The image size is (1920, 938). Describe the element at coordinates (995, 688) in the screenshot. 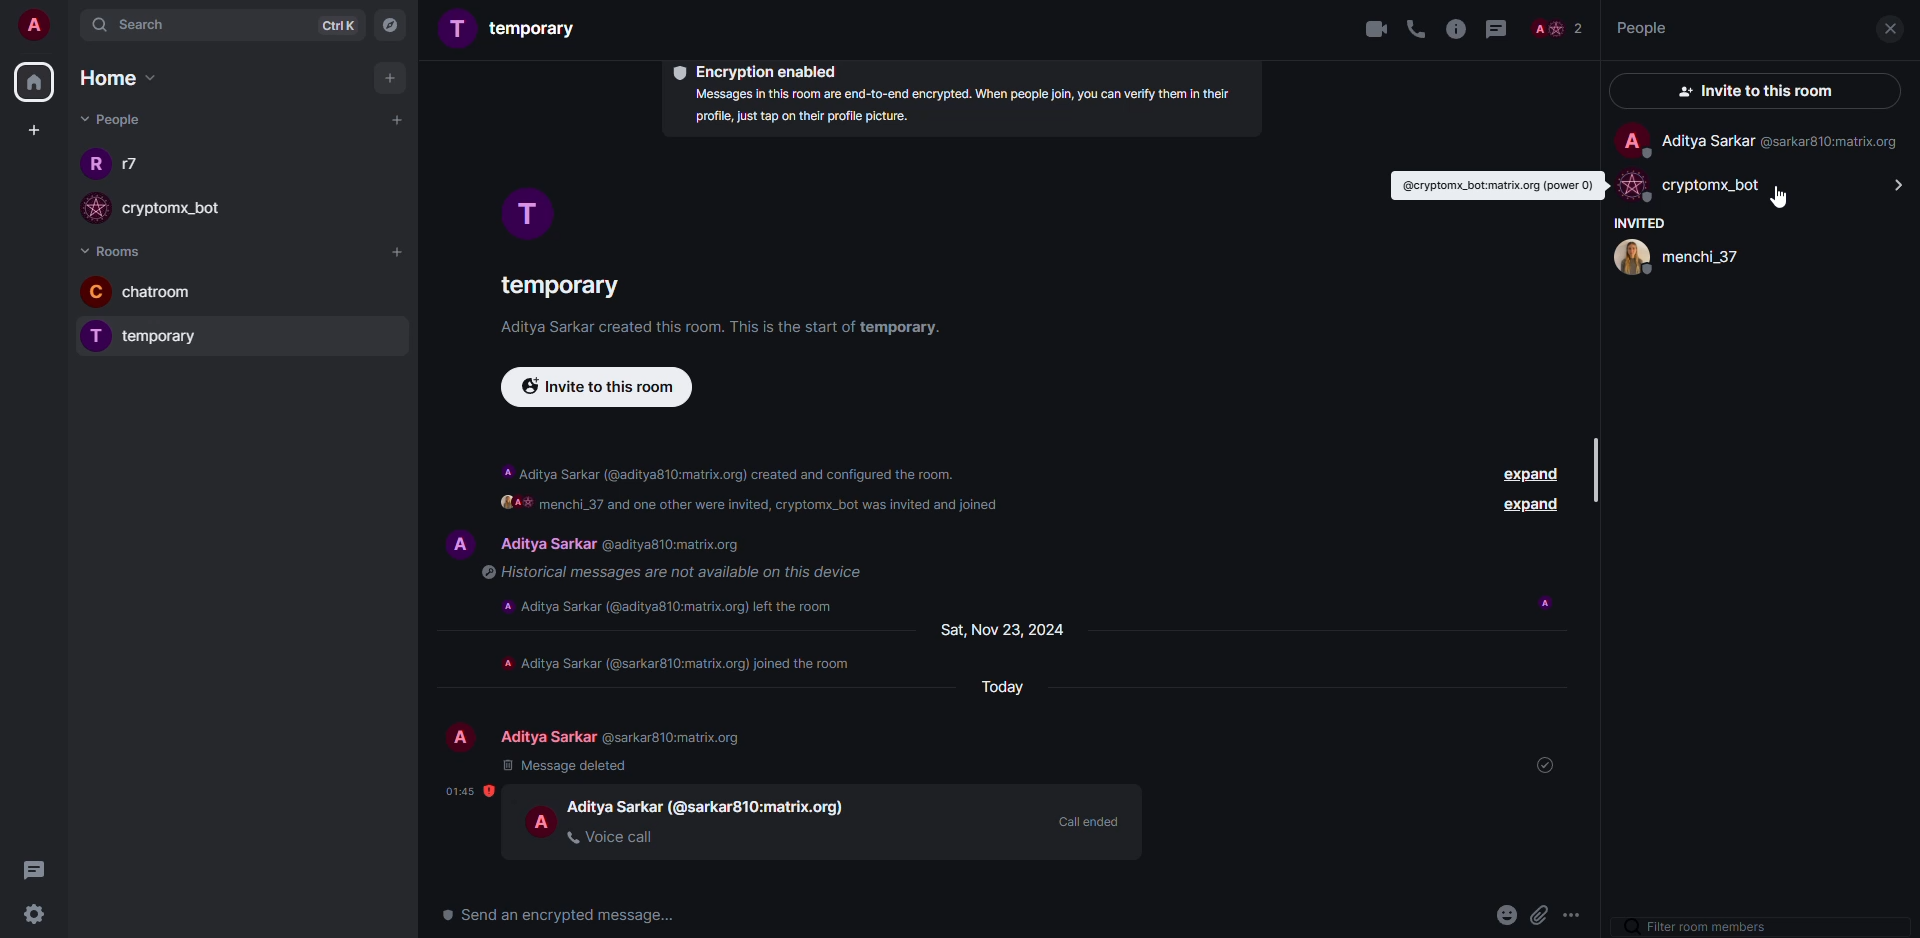

I see `day` at that location.